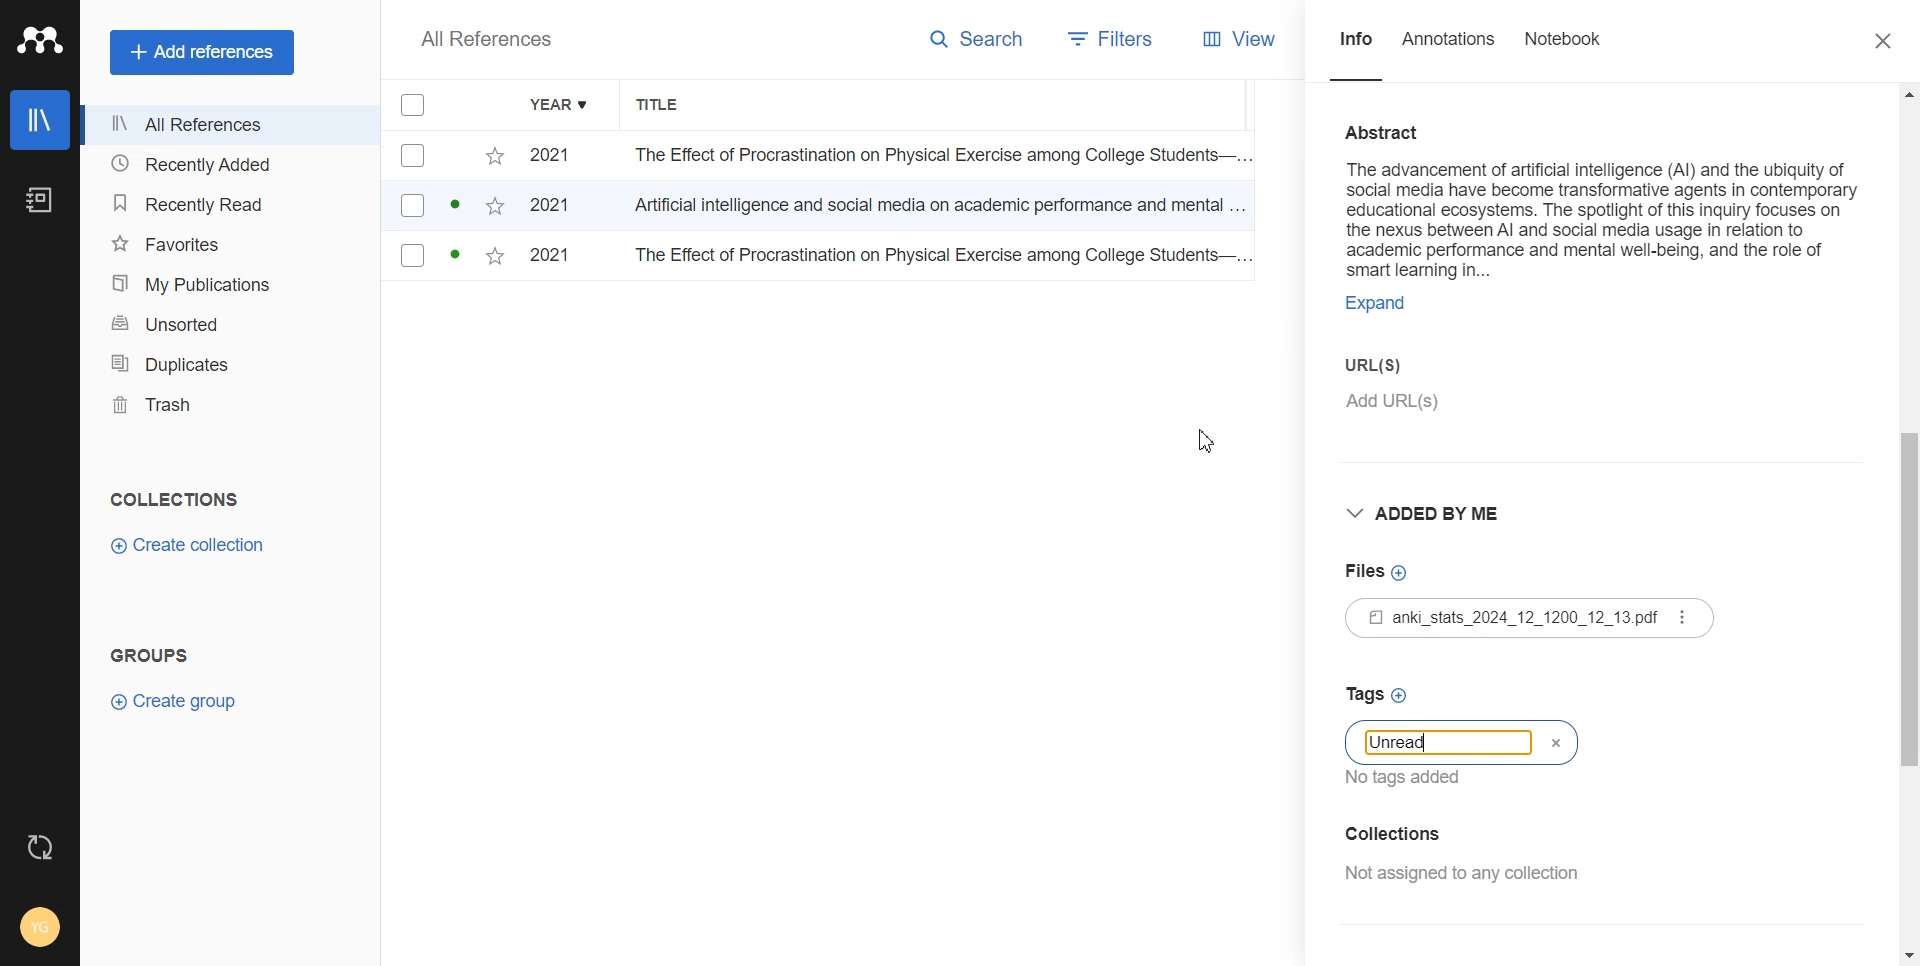 Image resolution: width=1920 pixels, height=966 pixels. What do you see at coordinates (446, 259) in the screenshot?
I see `checkbox` at bounding box center [446, 259].